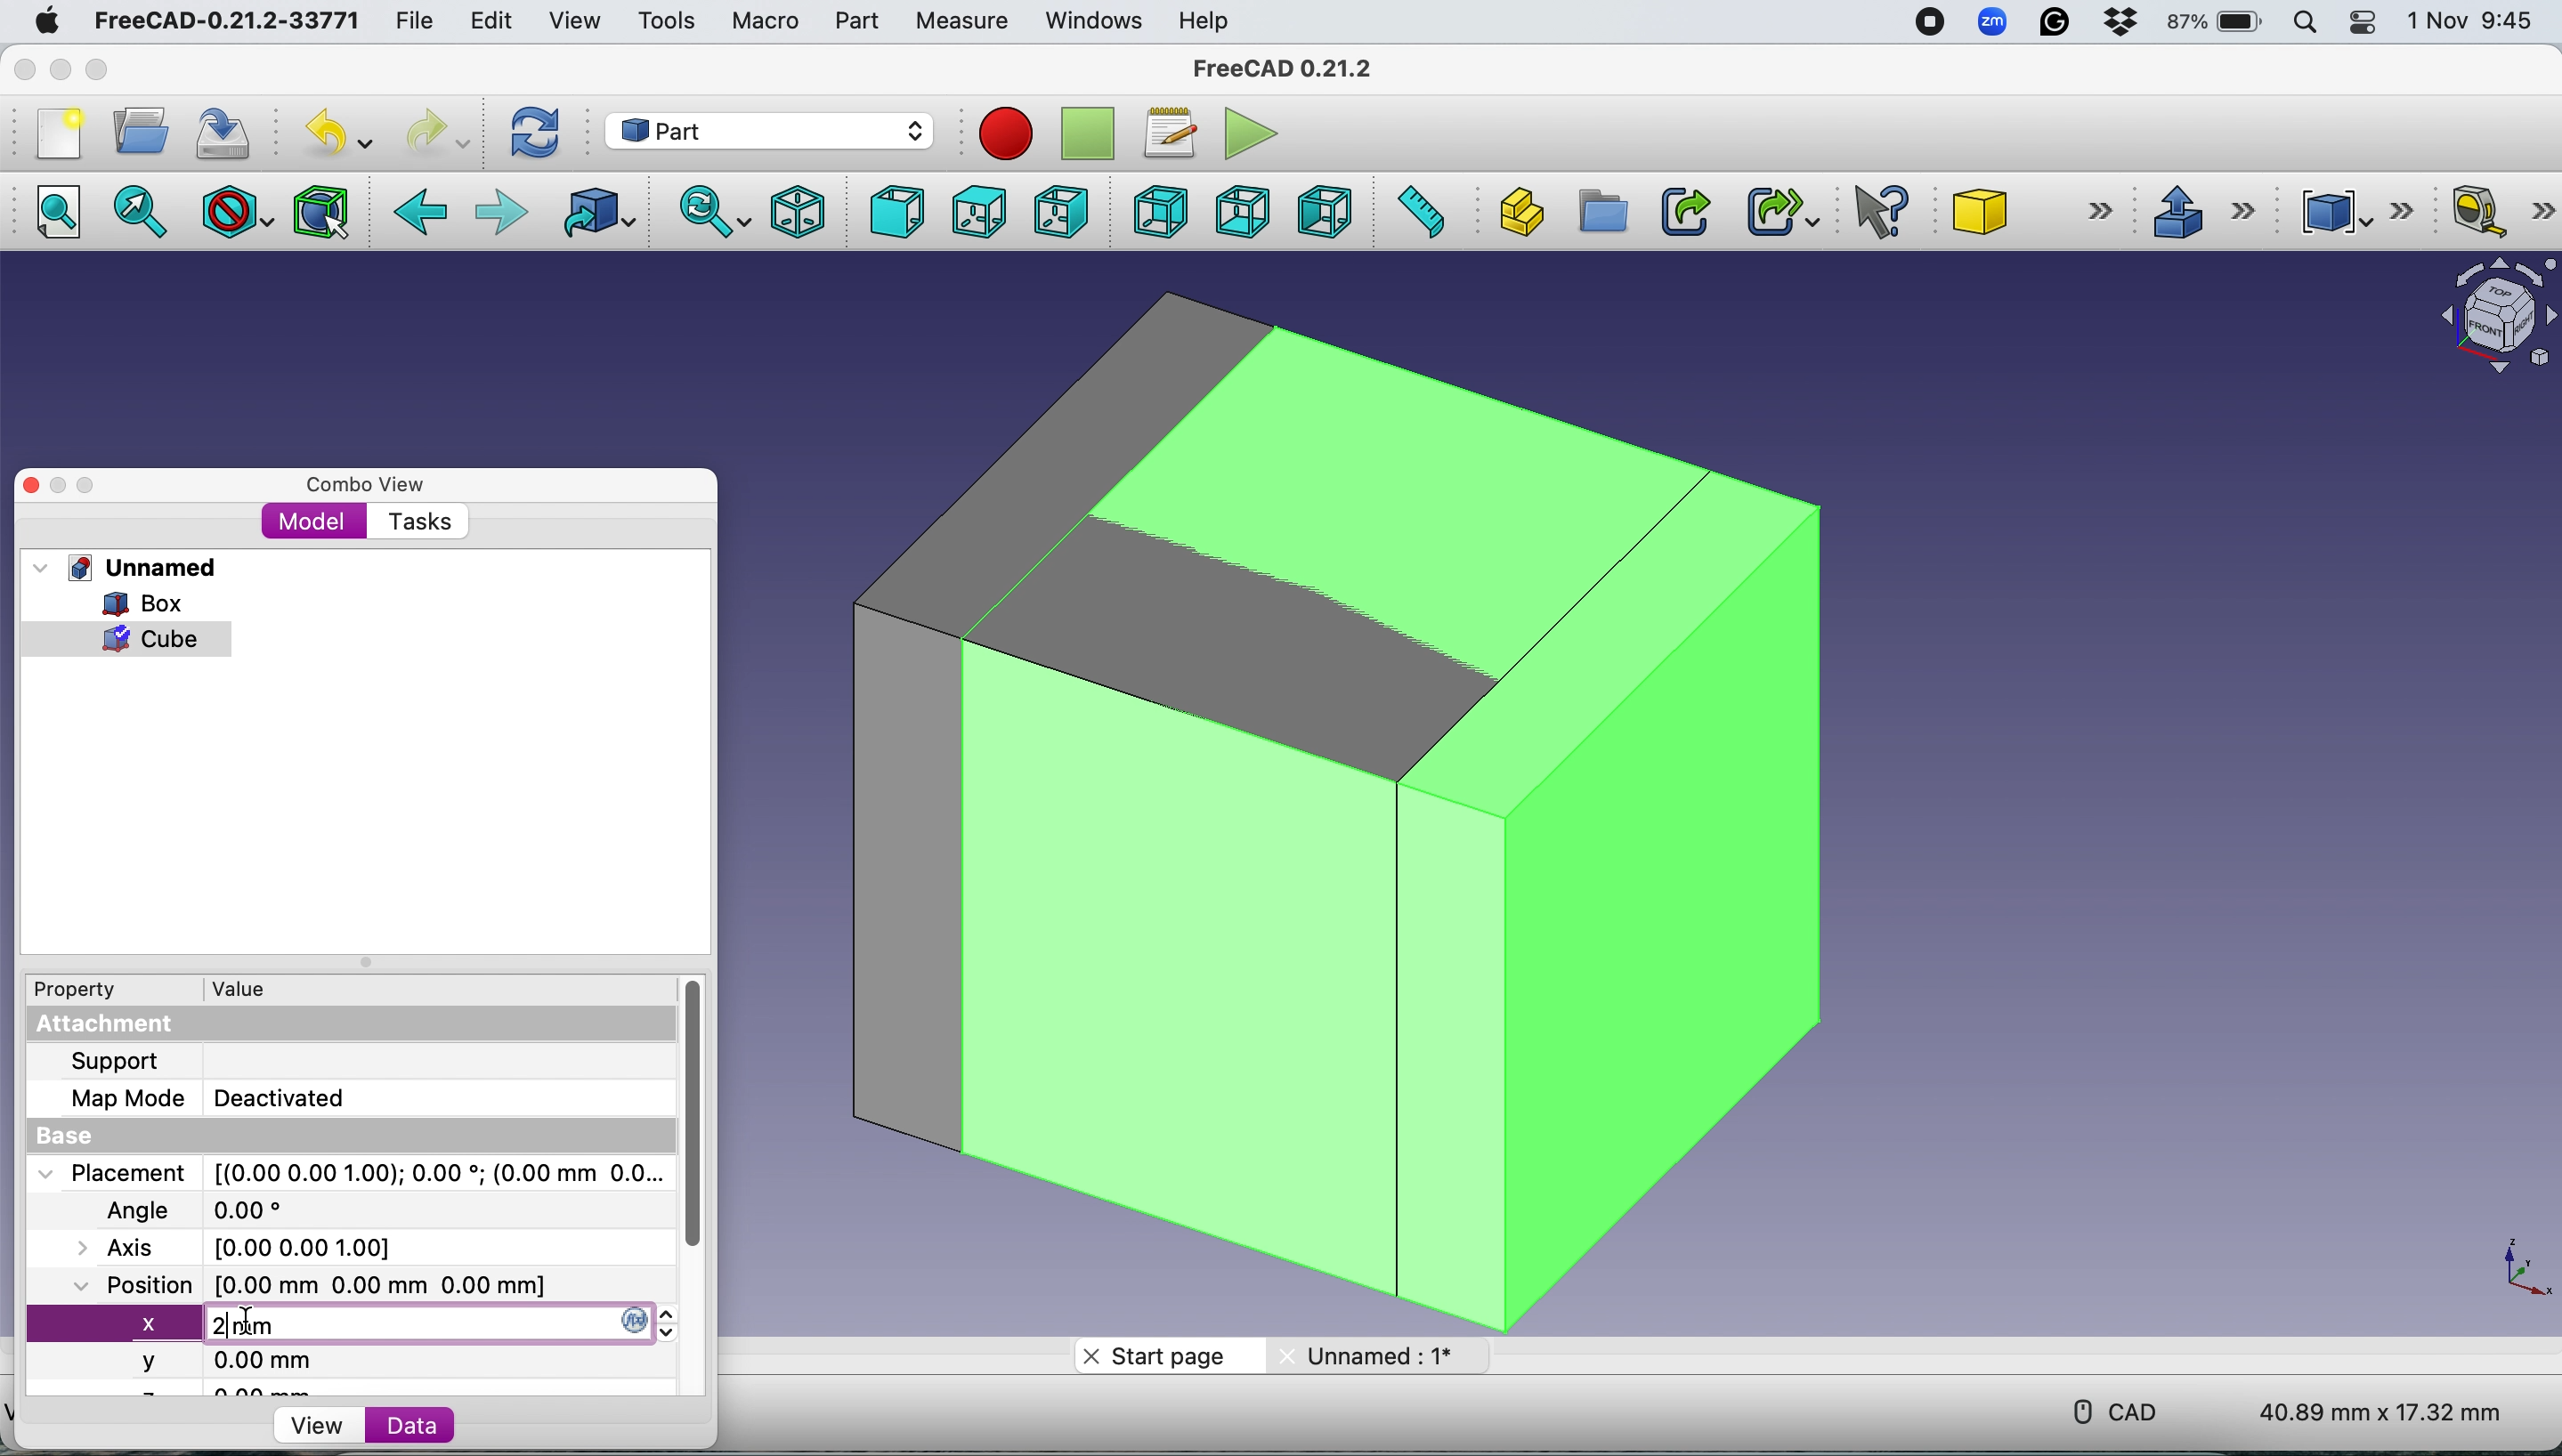  Describe the element at coordinates (418, 523) in the screenshot. I see `Tasks` at that location.